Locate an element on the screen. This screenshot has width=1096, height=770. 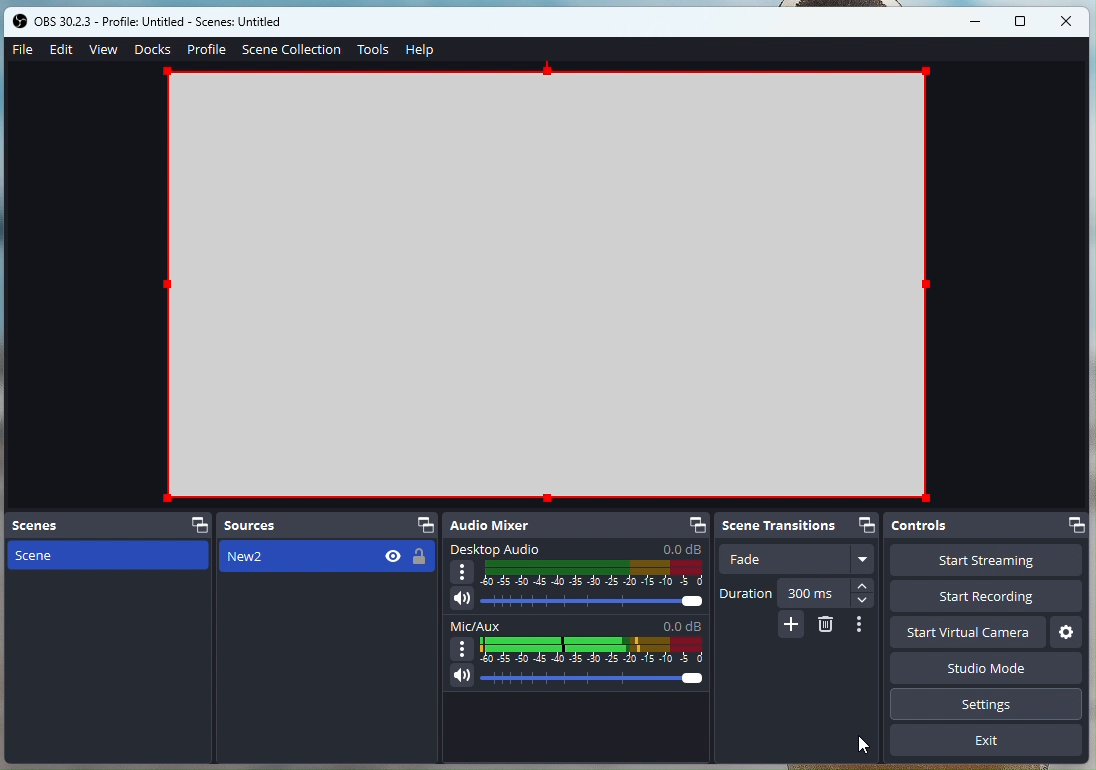
Sources is located at coordinates (285, 524).